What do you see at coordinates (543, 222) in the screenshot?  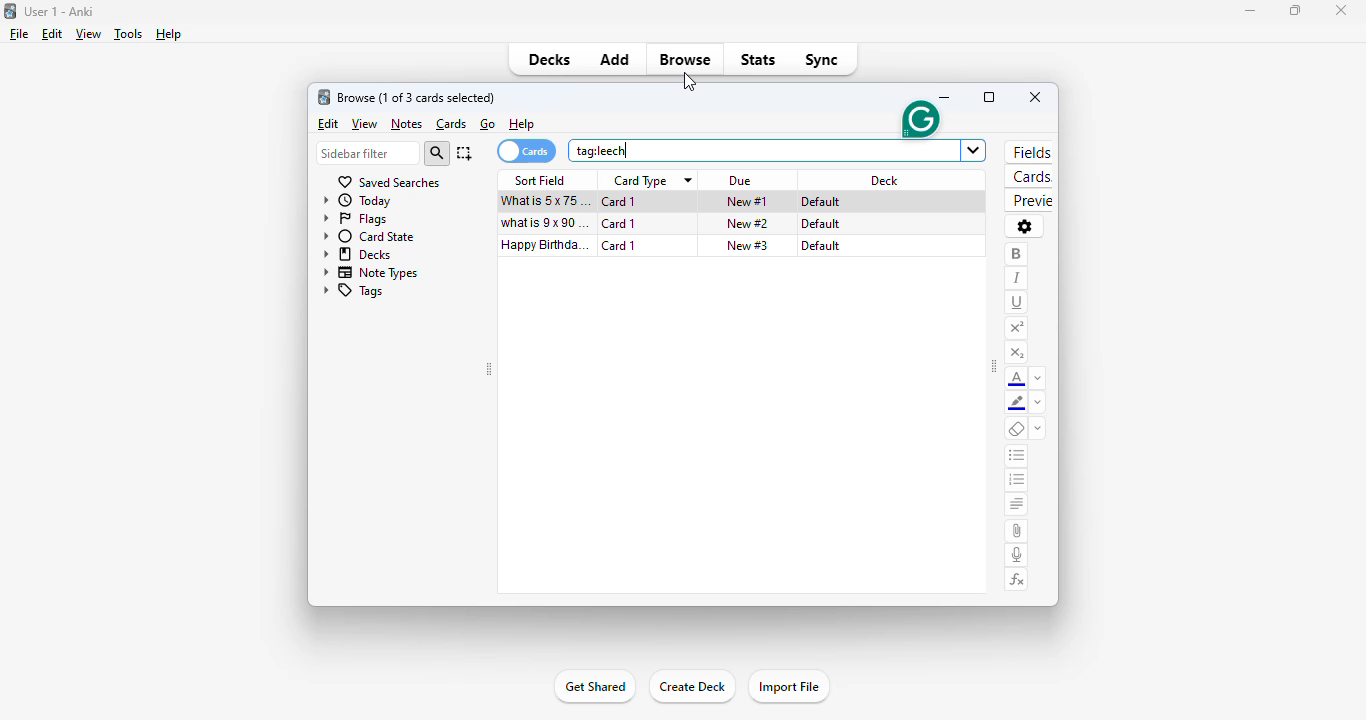 I see `what is 9x90=?` at bounding box center [543, 222].